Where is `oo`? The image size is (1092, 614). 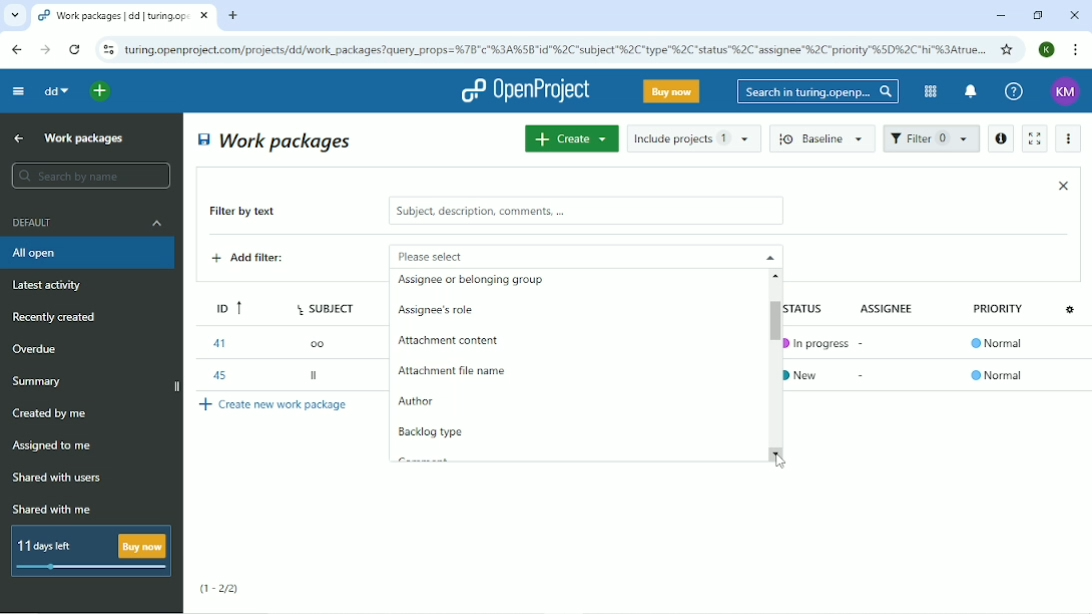
oo is located at coordinates (323, 342).